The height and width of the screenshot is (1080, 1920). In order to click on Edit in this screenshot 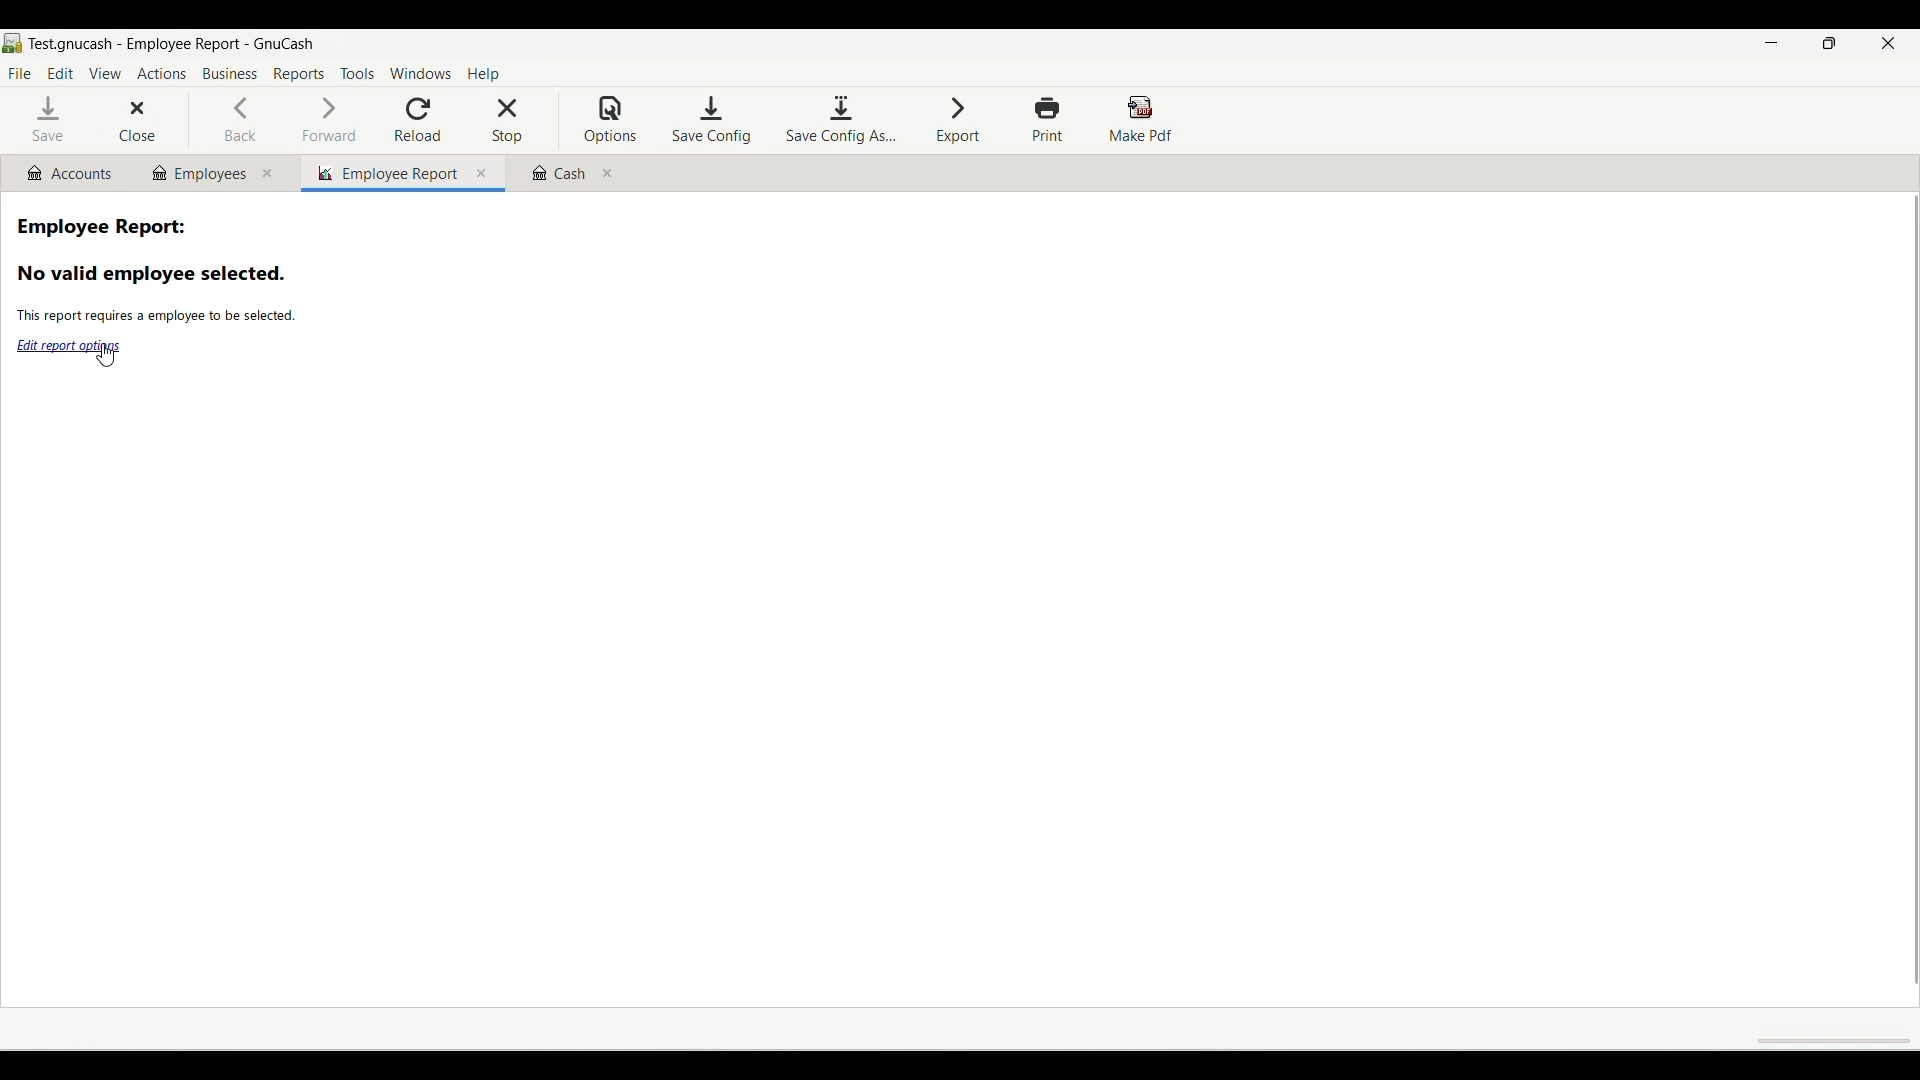, I will do `click(61, 72)`.